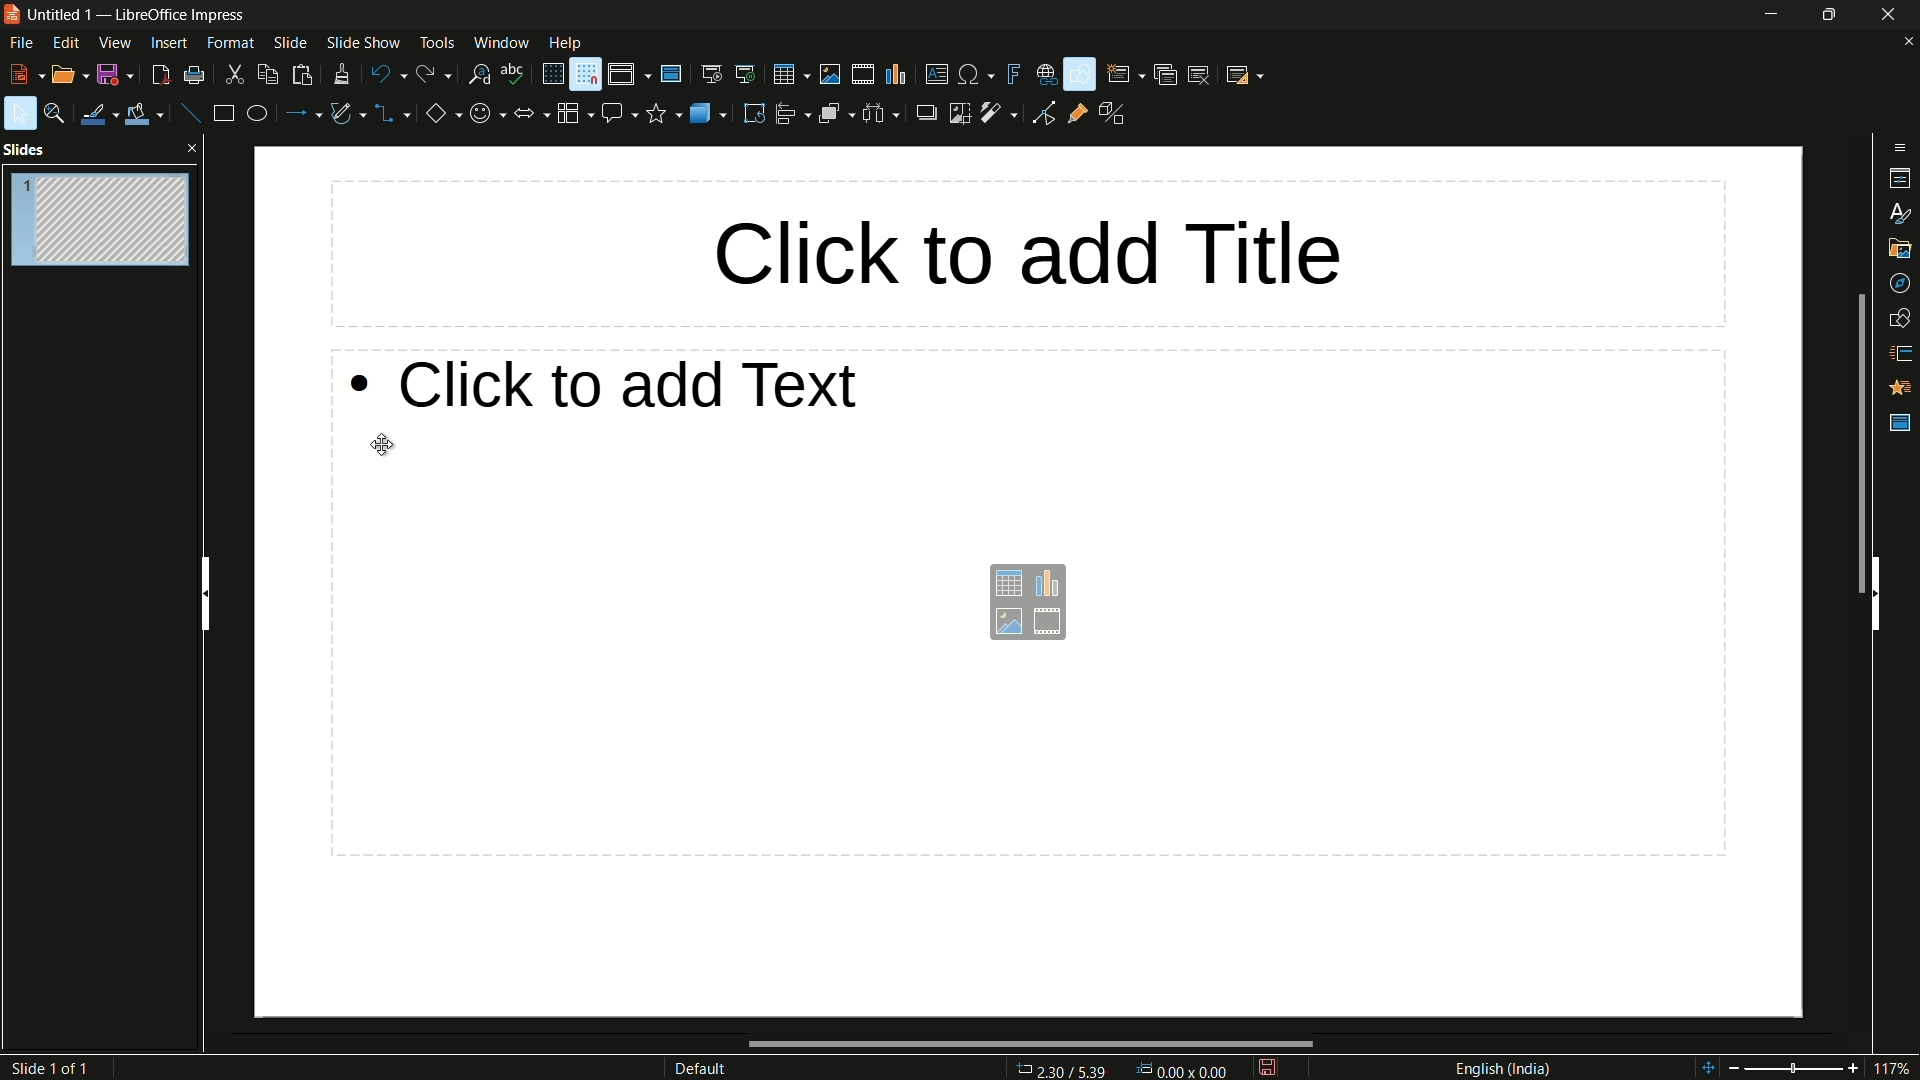 This screenshot has height=1080, width=1920. What do you see at coordinates (303, 76) in the screenshot?
I see `paste` at bounding box center [303, 76].